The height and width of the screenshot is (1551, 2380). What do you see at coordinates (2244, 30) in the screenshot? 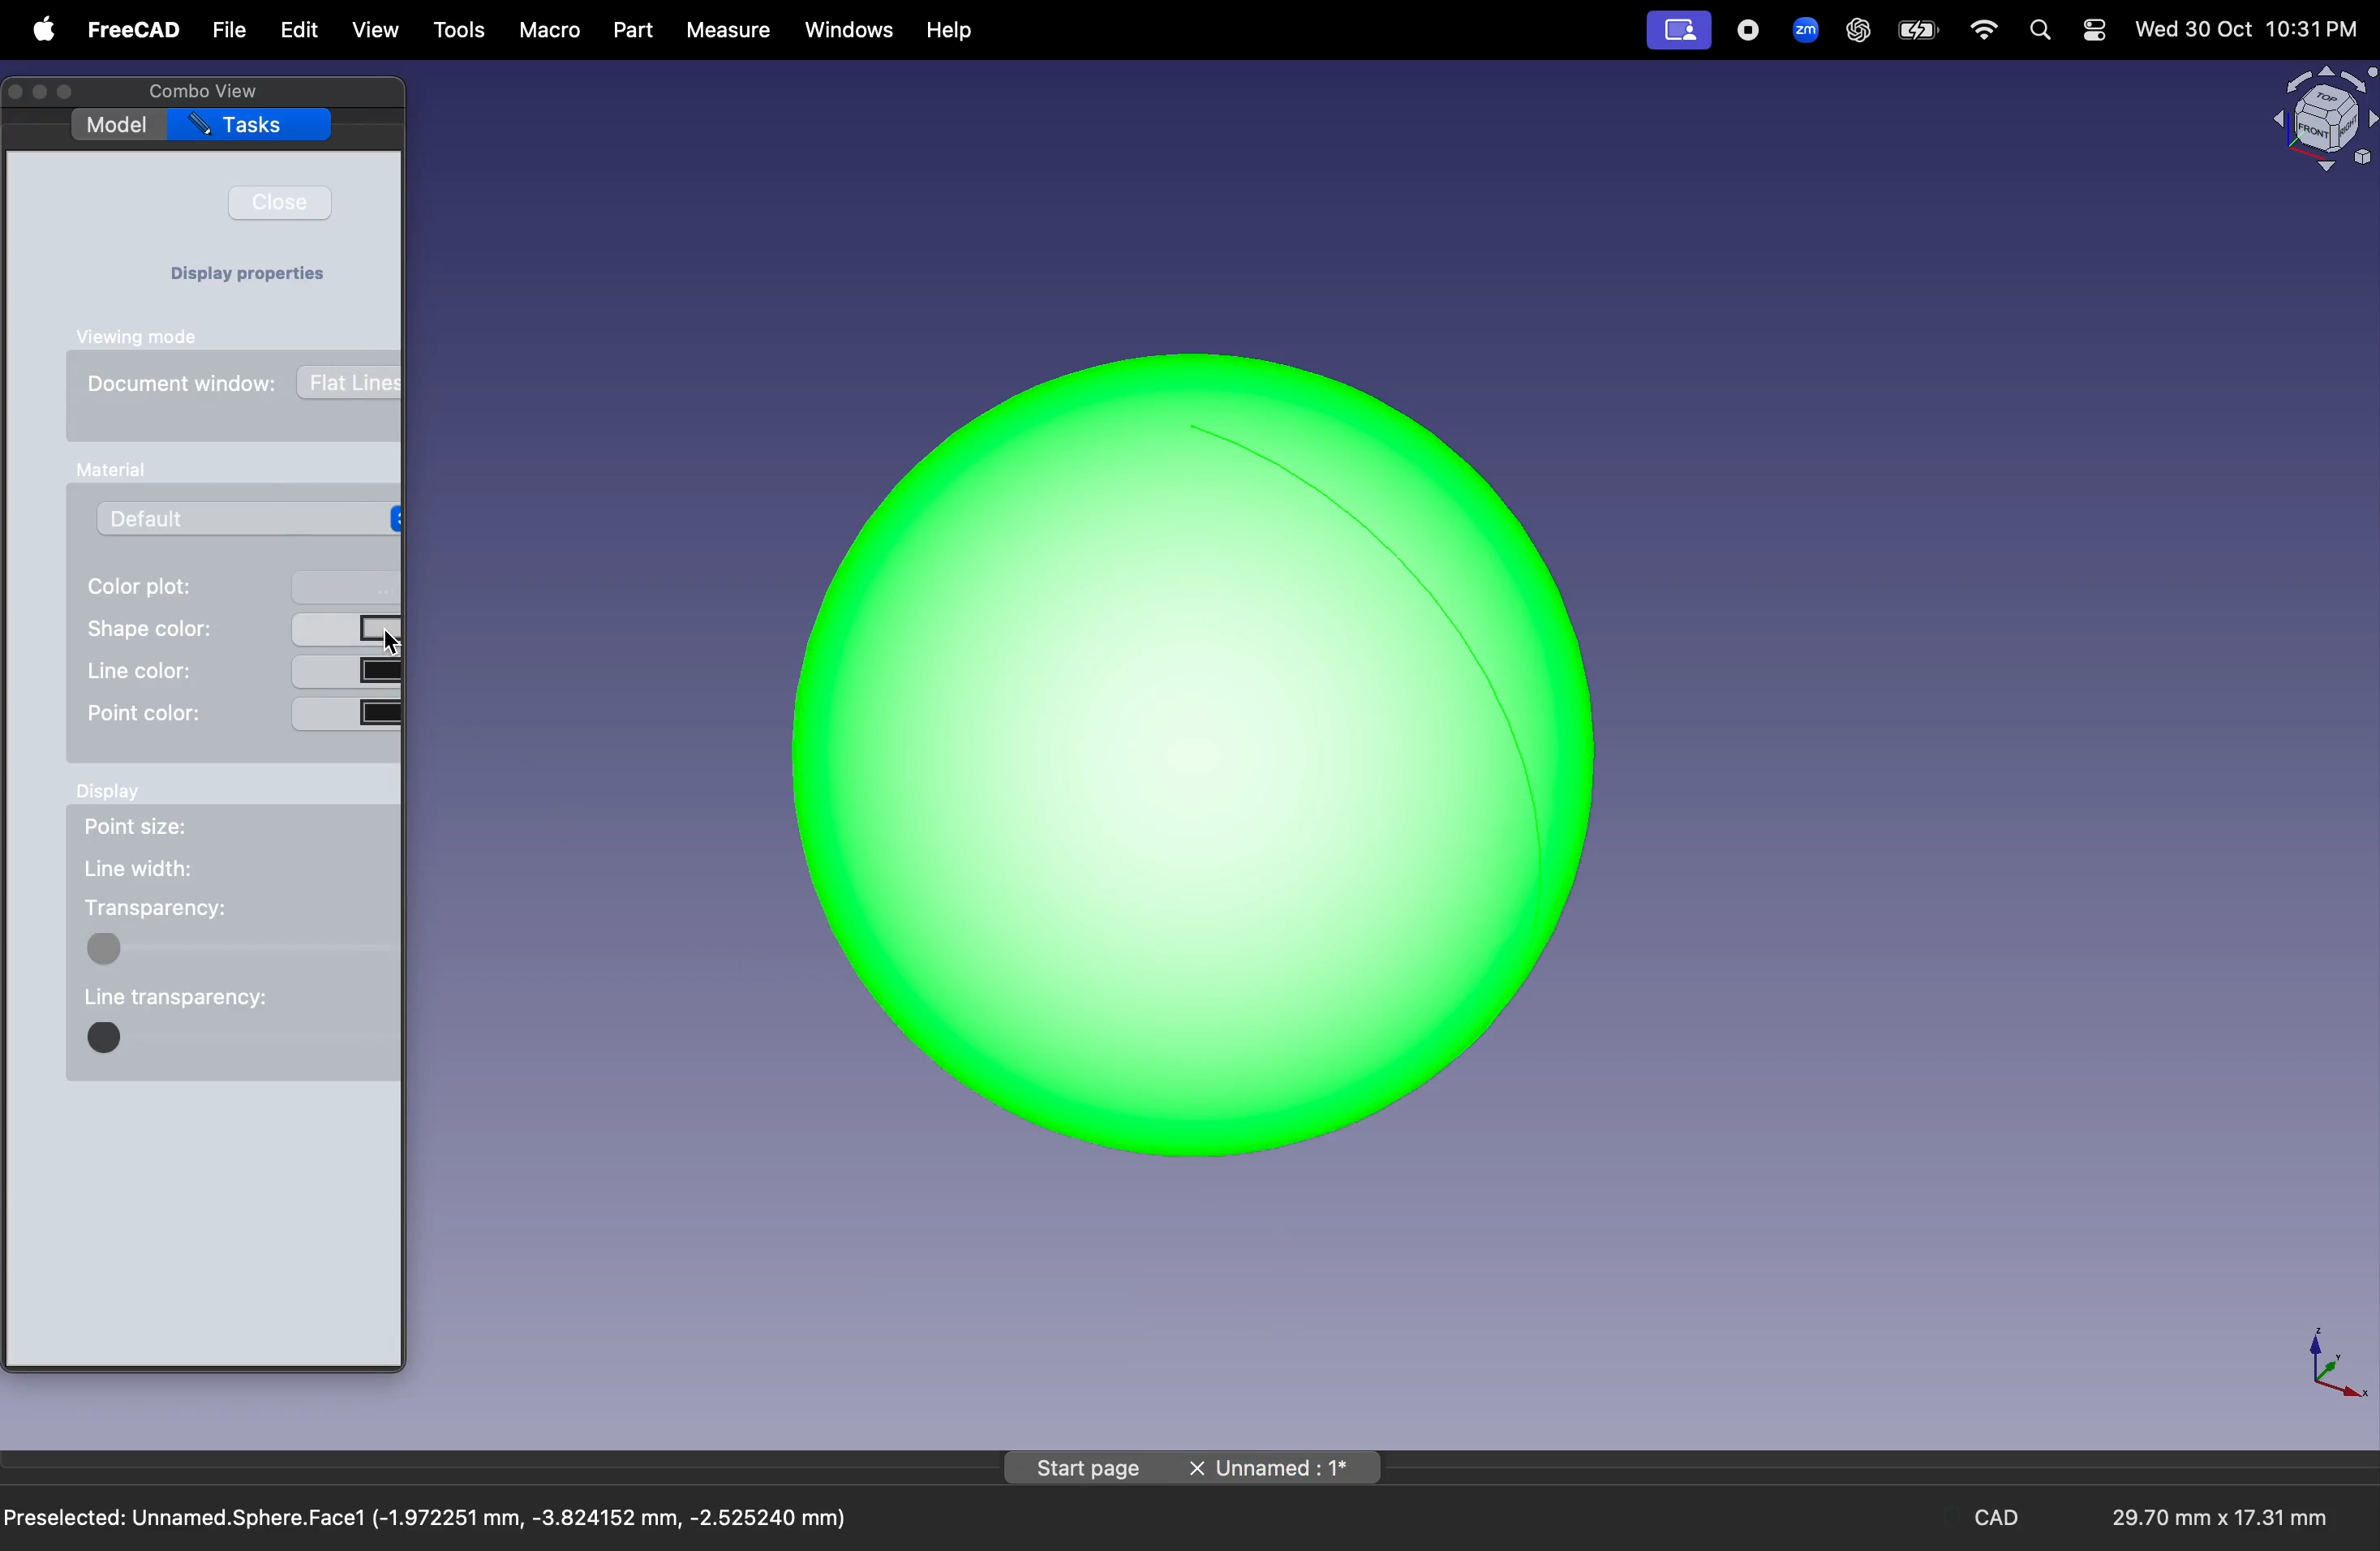
I see `Wed 30 Oct 10:31 PM` at bounding box center [2244, 30].